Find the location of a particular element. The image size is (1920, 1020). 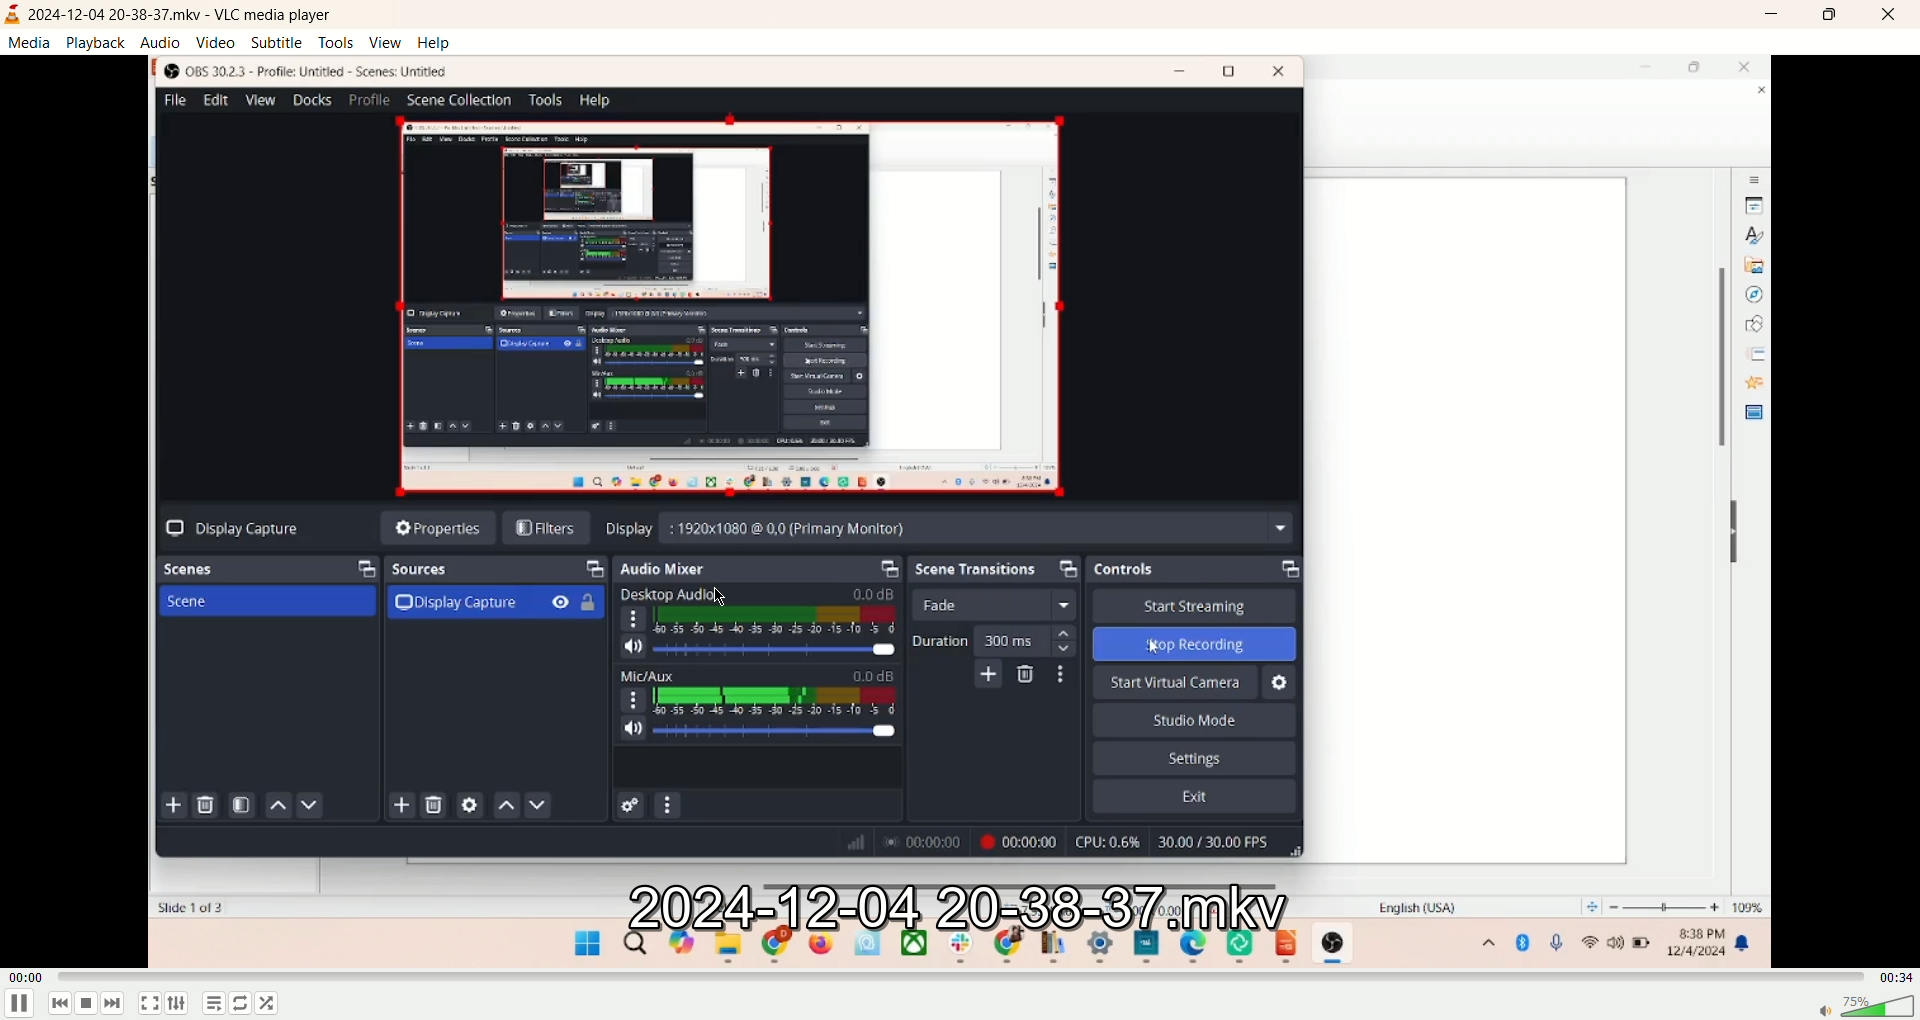

next is located at coordinates (113, 1003).